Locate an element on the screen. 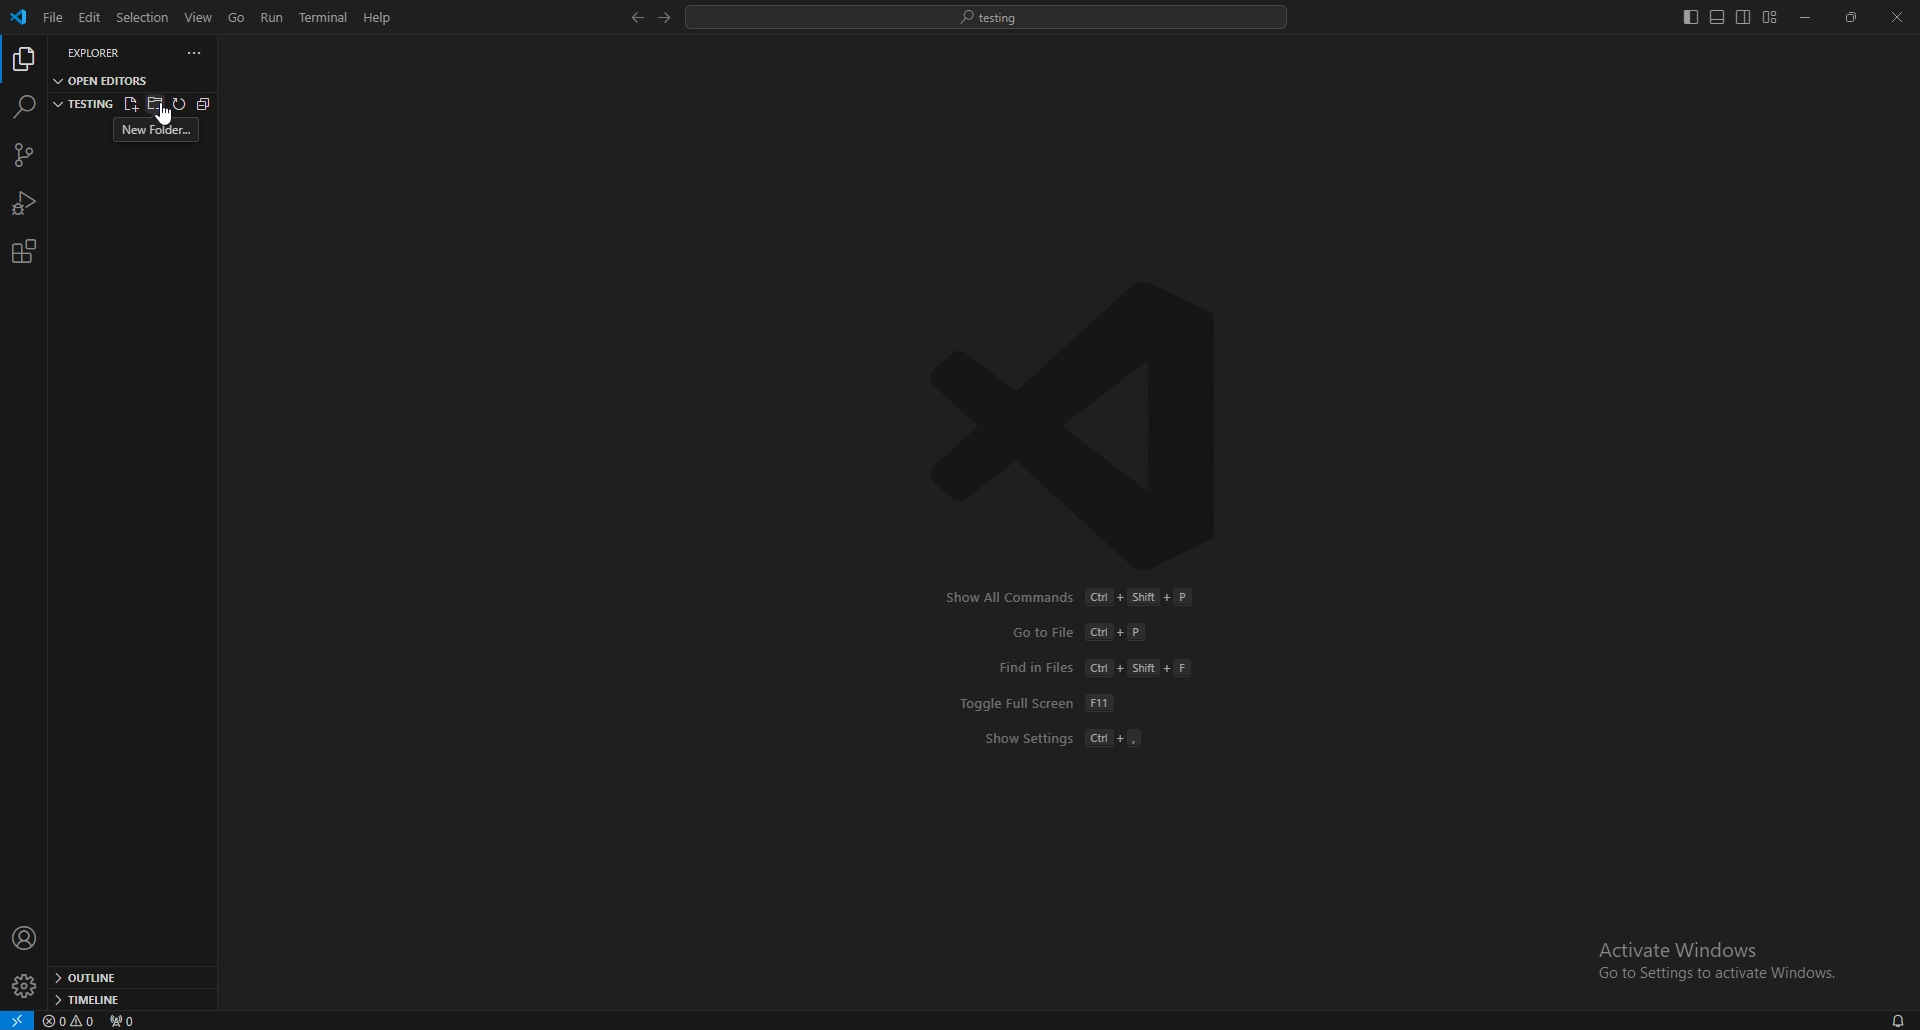  back is located at coordinates (633, 18).